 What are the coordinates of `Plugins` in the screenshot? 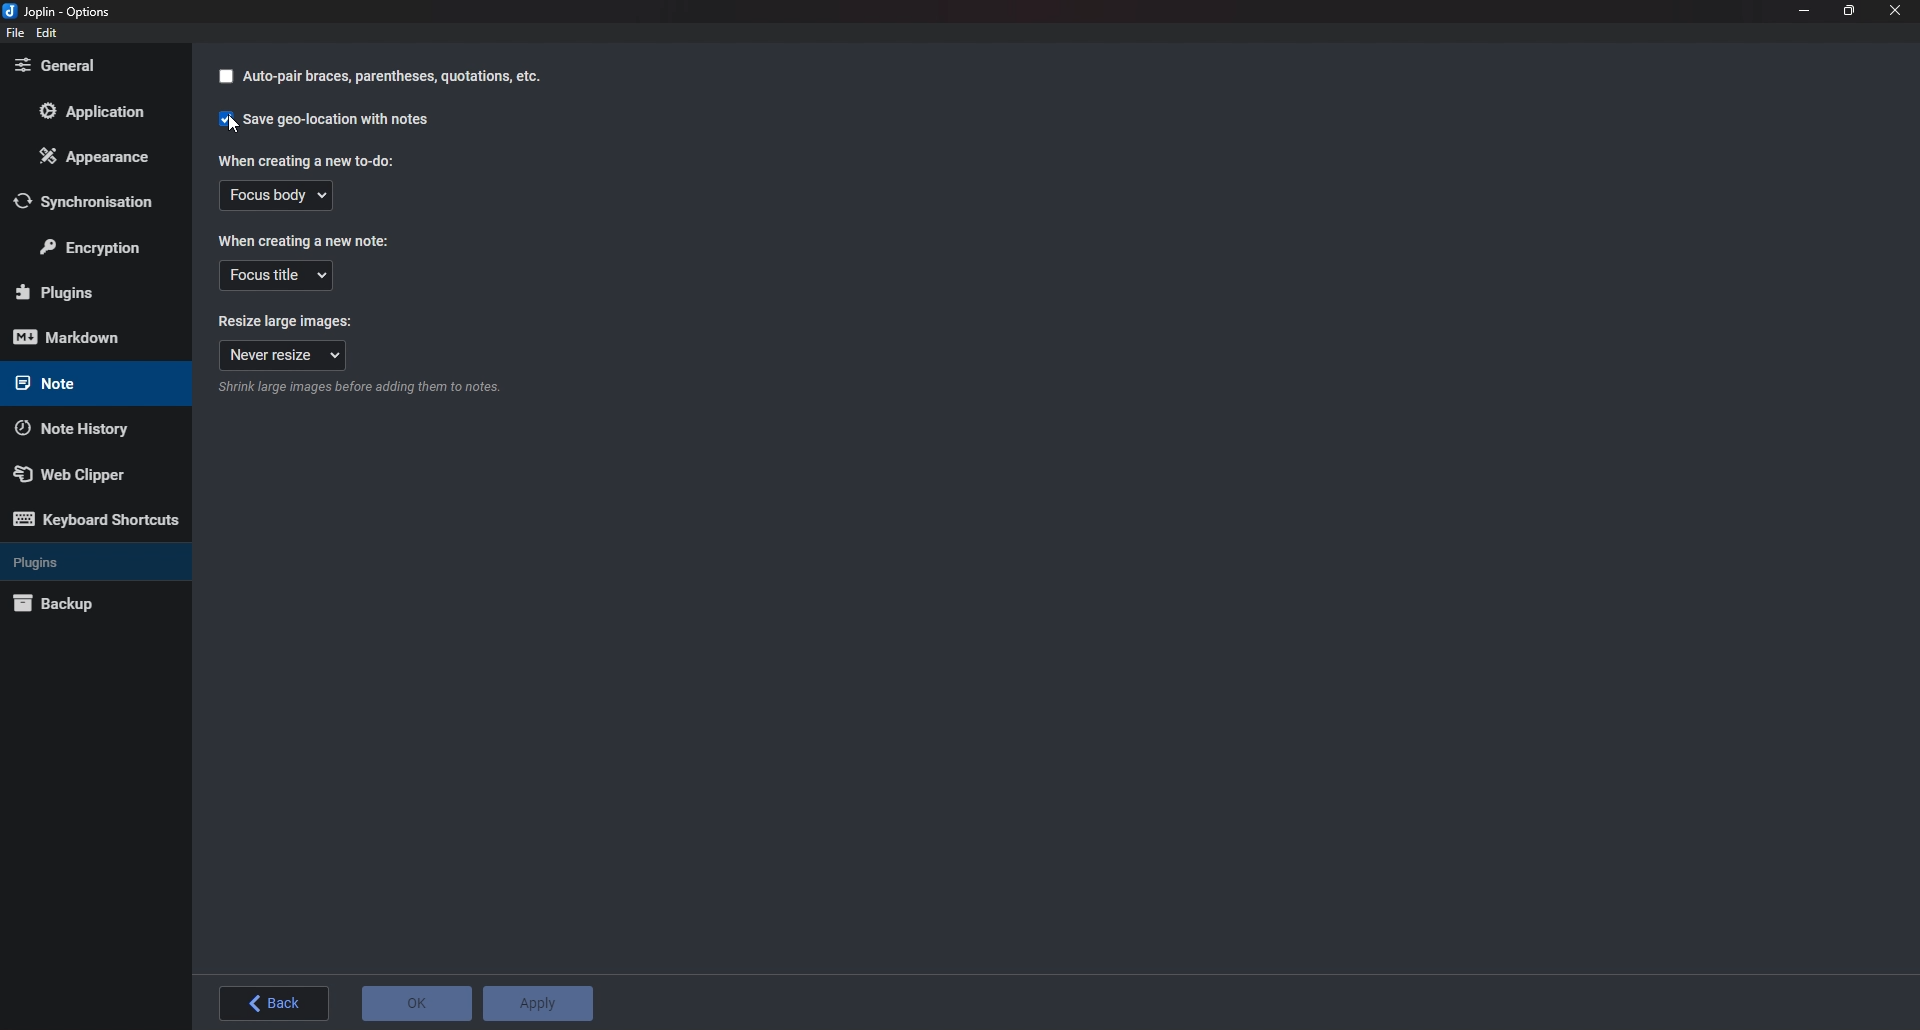 It's located at (87, 293).